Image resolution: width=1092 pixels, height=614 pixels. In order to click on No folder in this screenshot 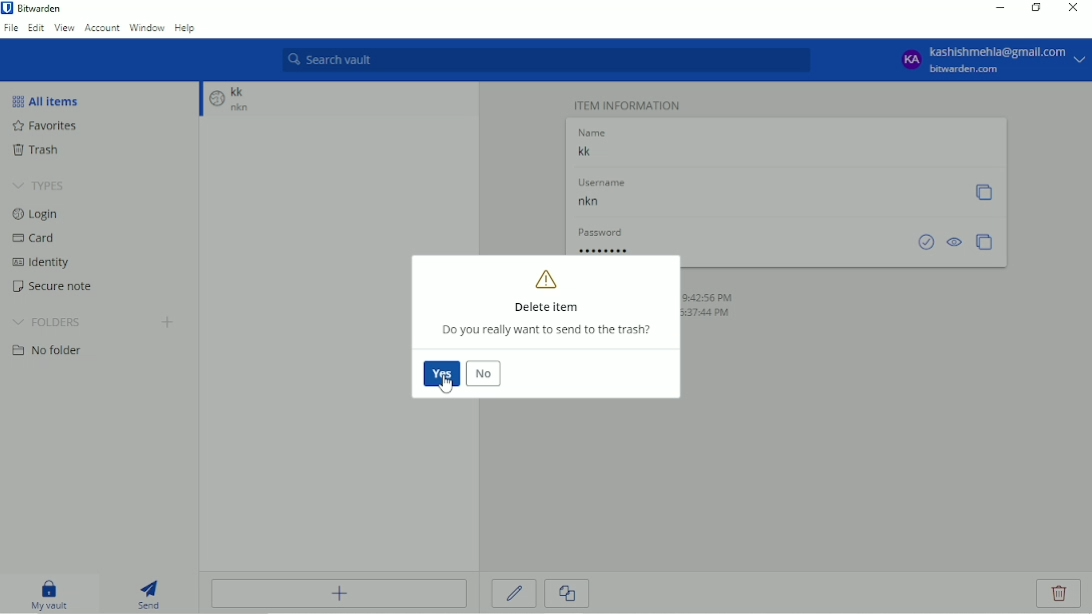, I will do `click(48, 350)`.